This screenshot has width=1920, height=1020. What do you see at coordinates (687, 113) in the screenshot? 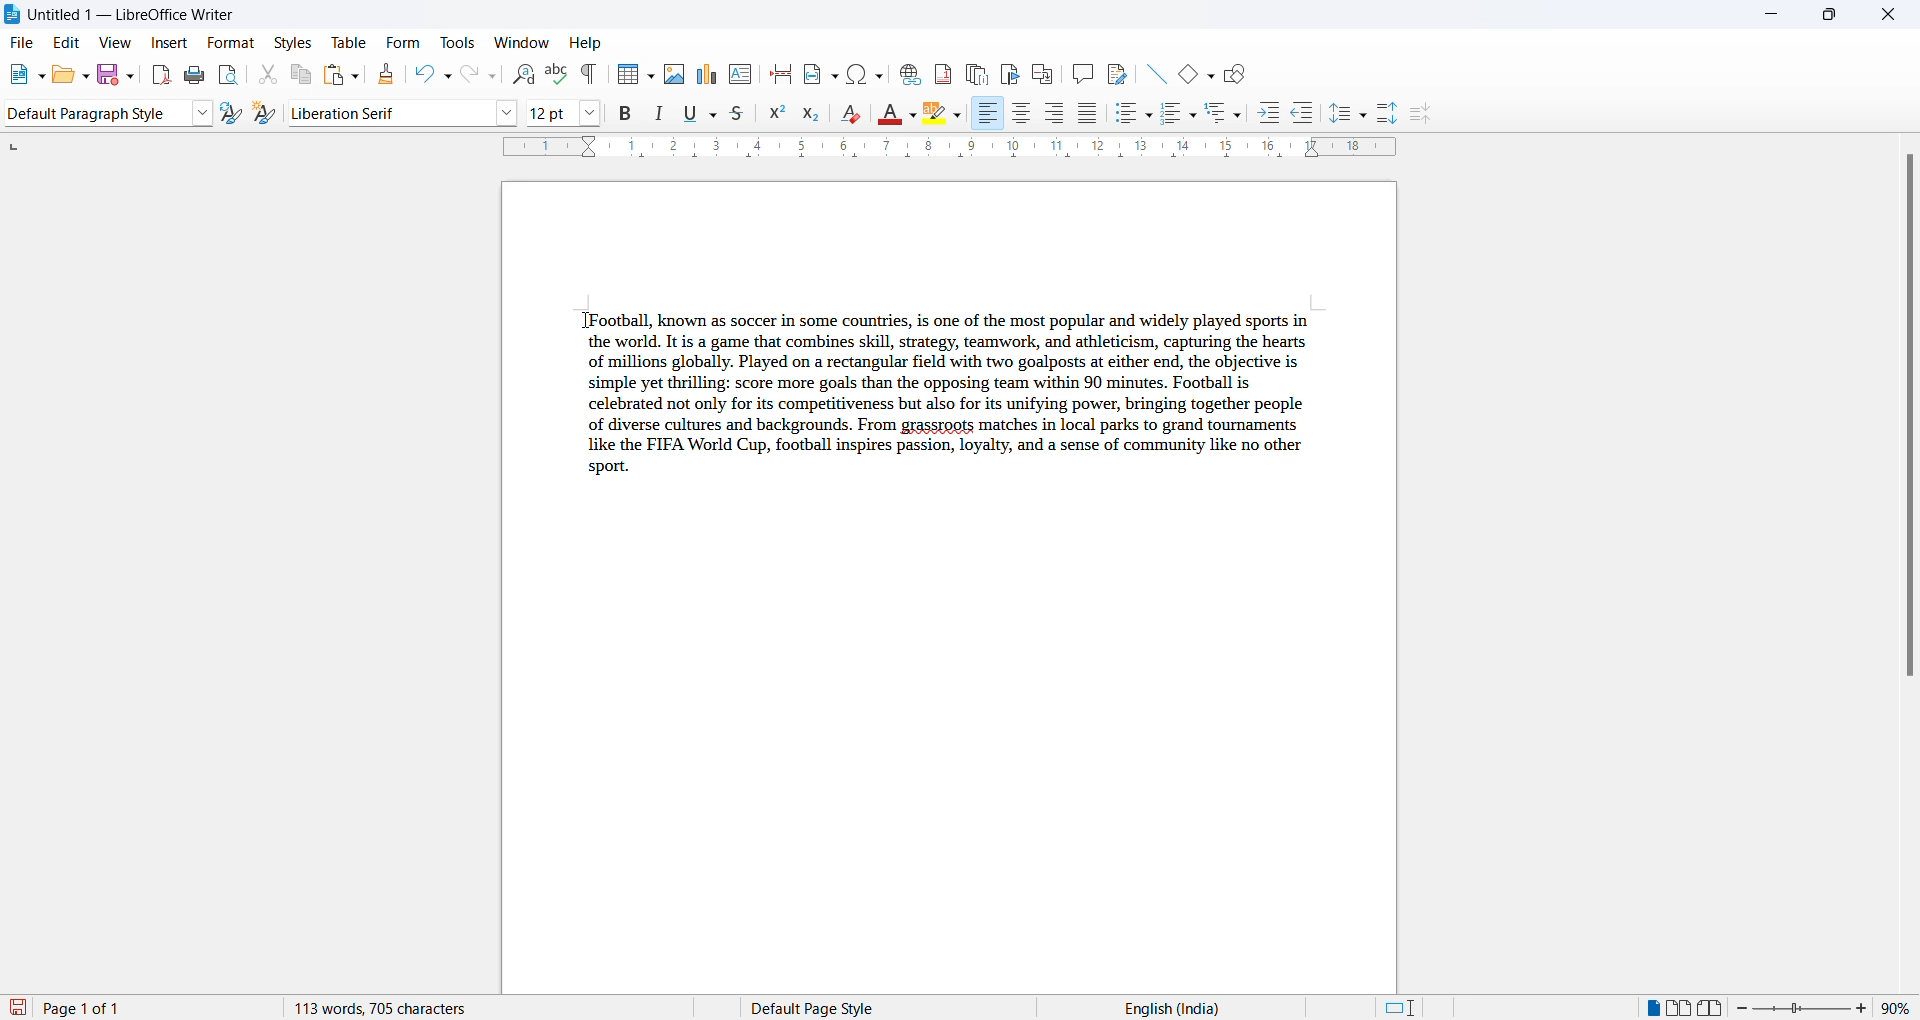
I see `underline` at bounding box center [687, 113].